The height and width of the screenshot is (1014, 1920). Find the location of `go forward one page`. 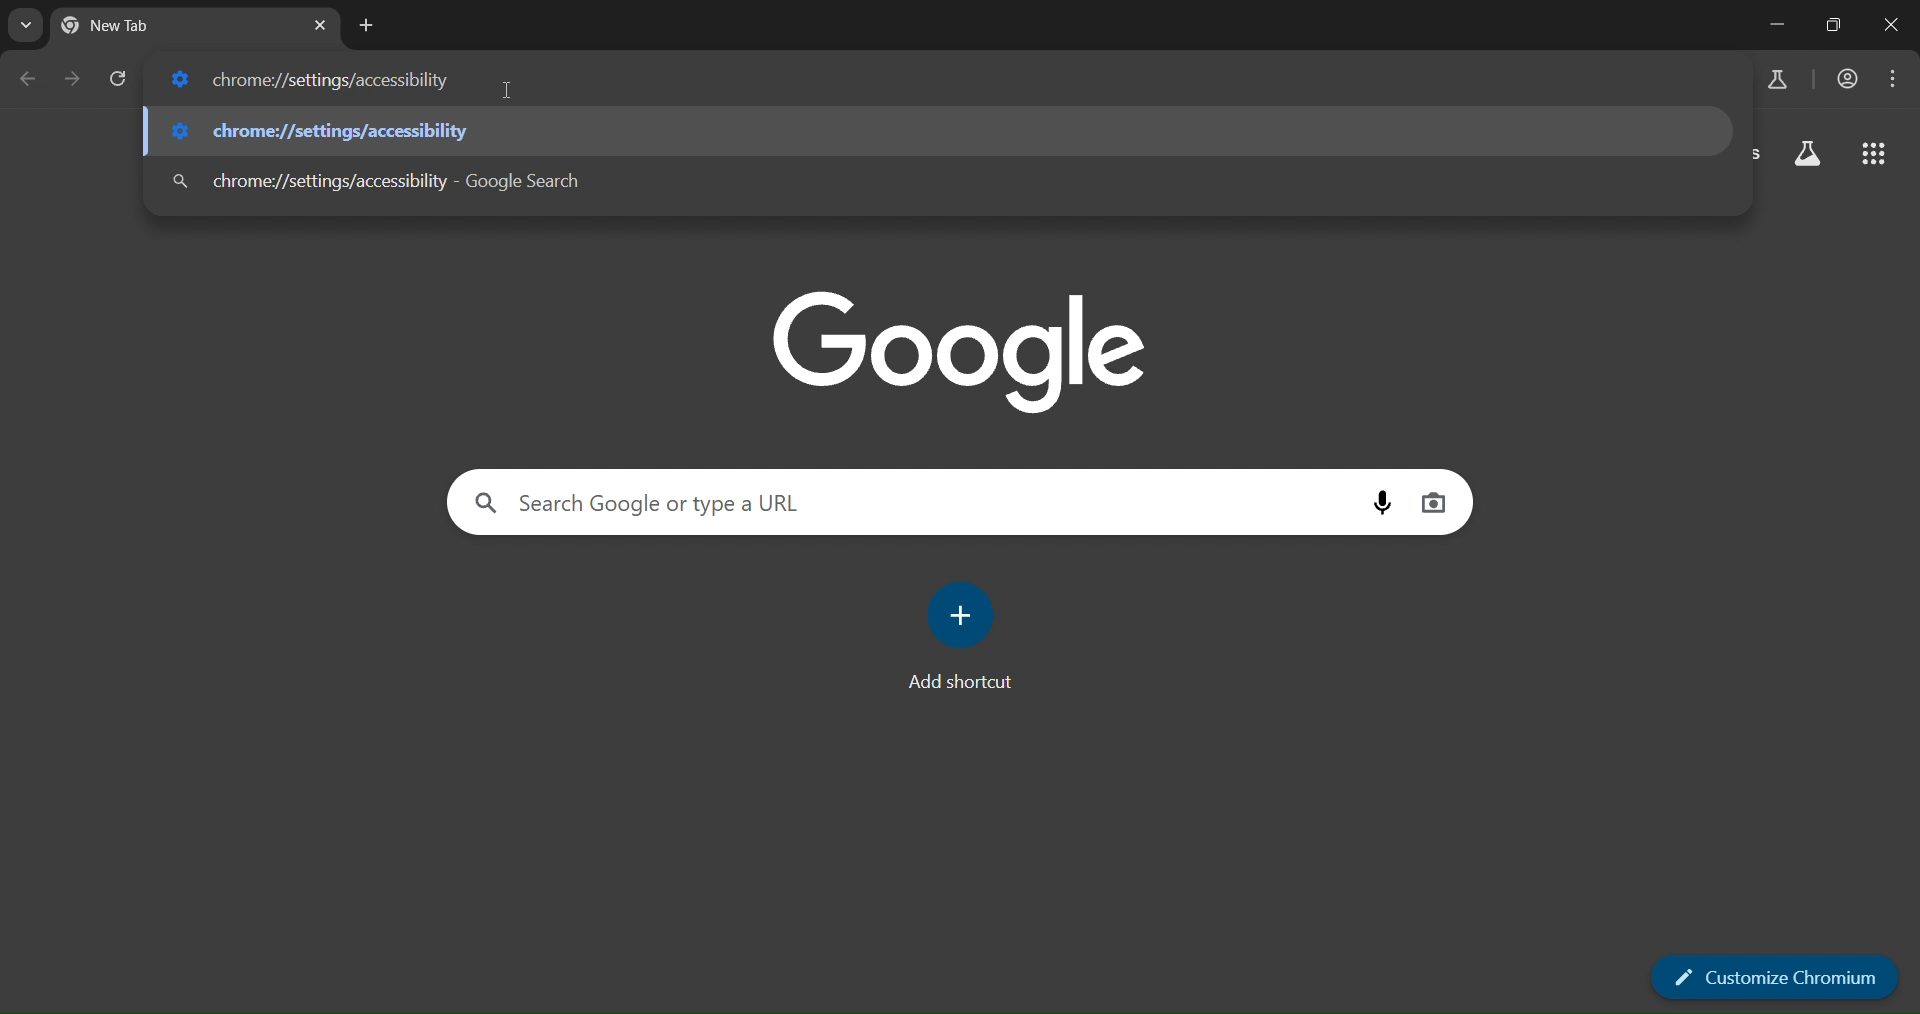

go forward one page is located at coordinates (73, 81).